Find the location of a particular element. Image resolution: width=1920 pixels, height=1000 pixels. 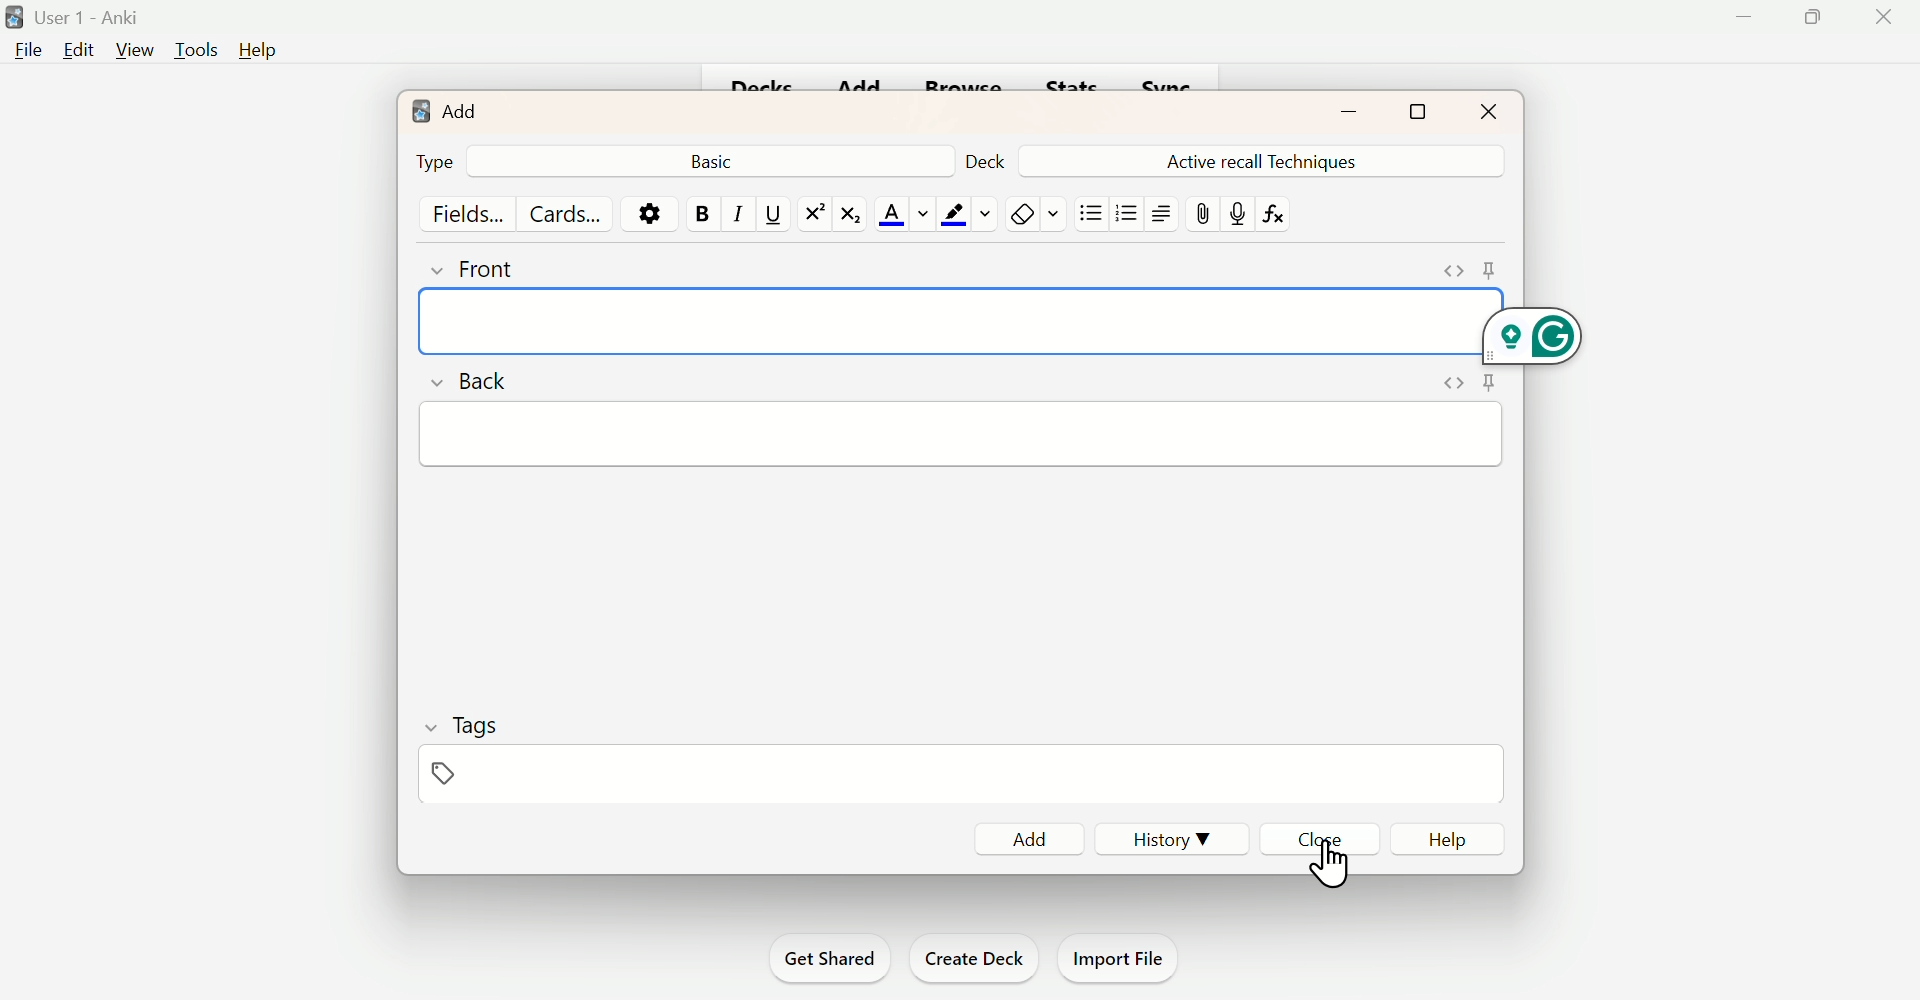

Bold is located at coordinates (702, 210).